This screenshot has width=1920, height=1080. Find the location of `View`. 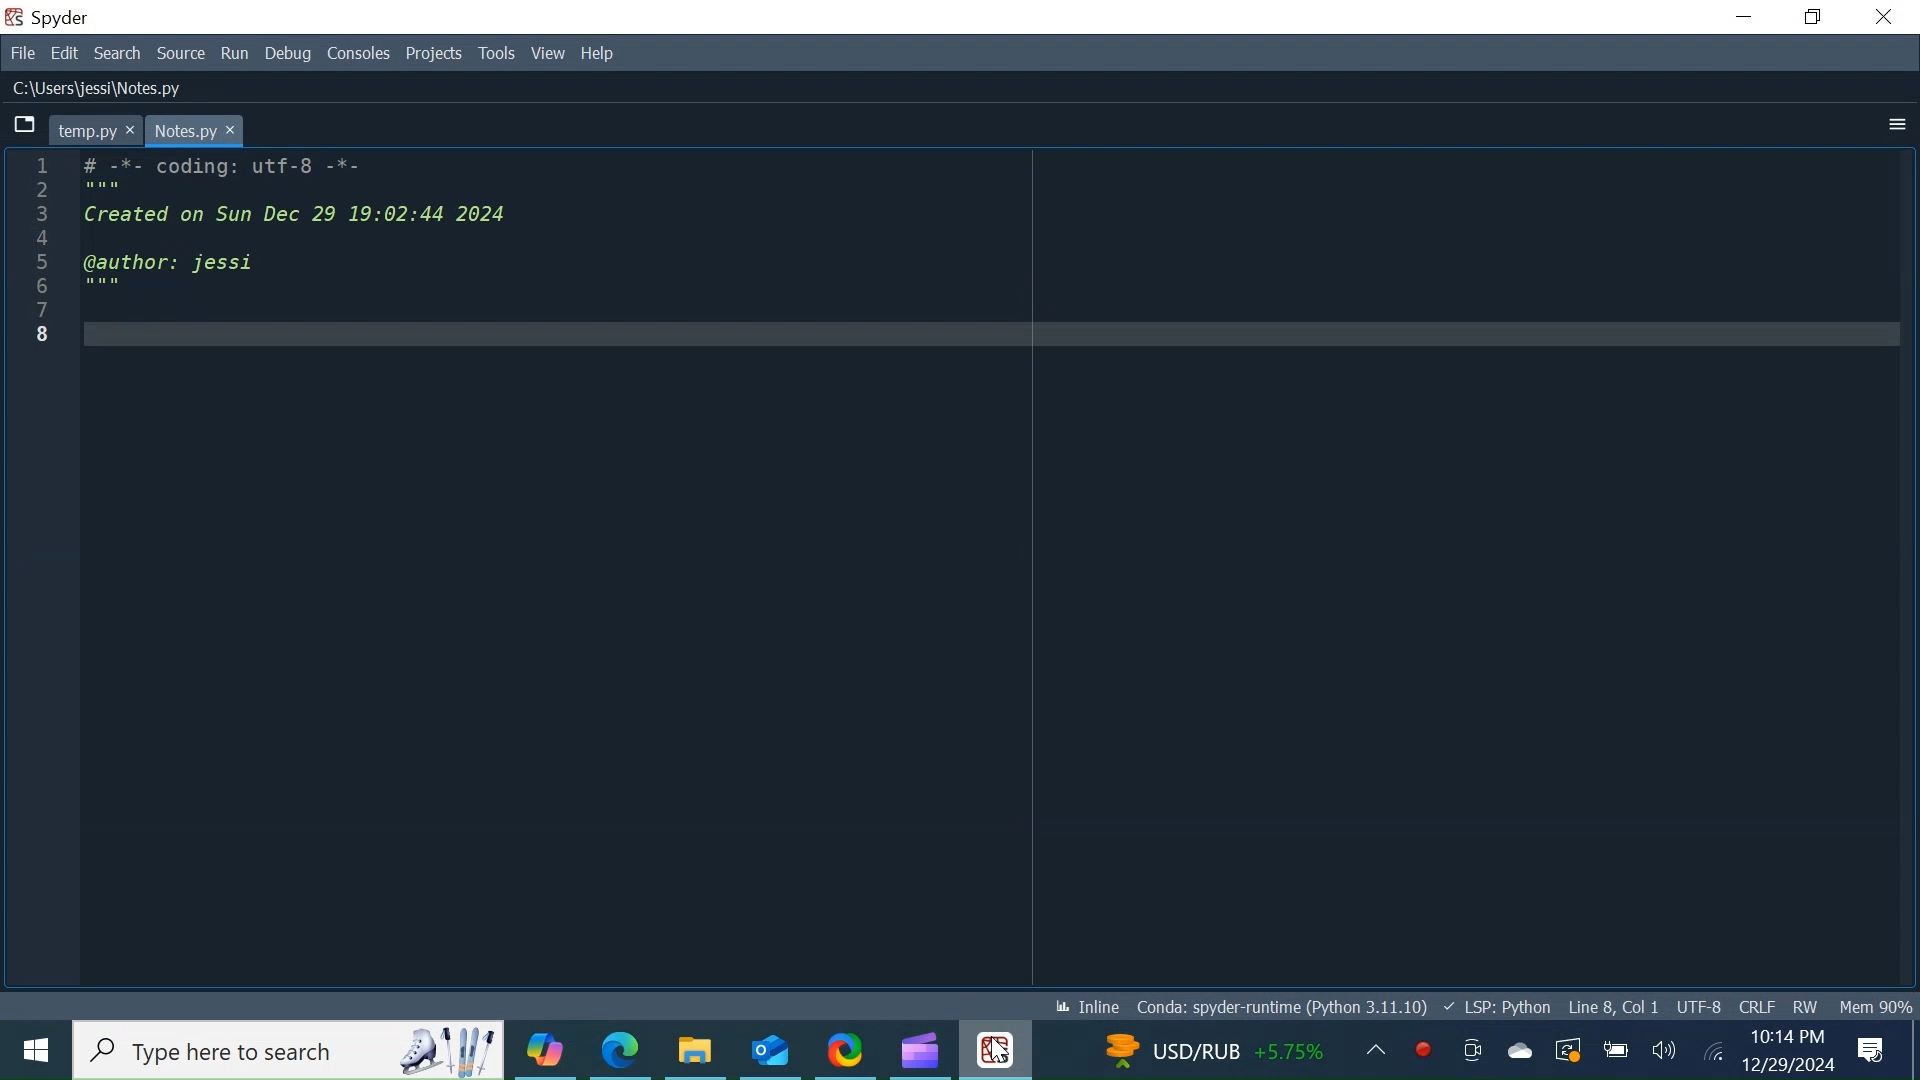

View is located at coordinates (548, 50).